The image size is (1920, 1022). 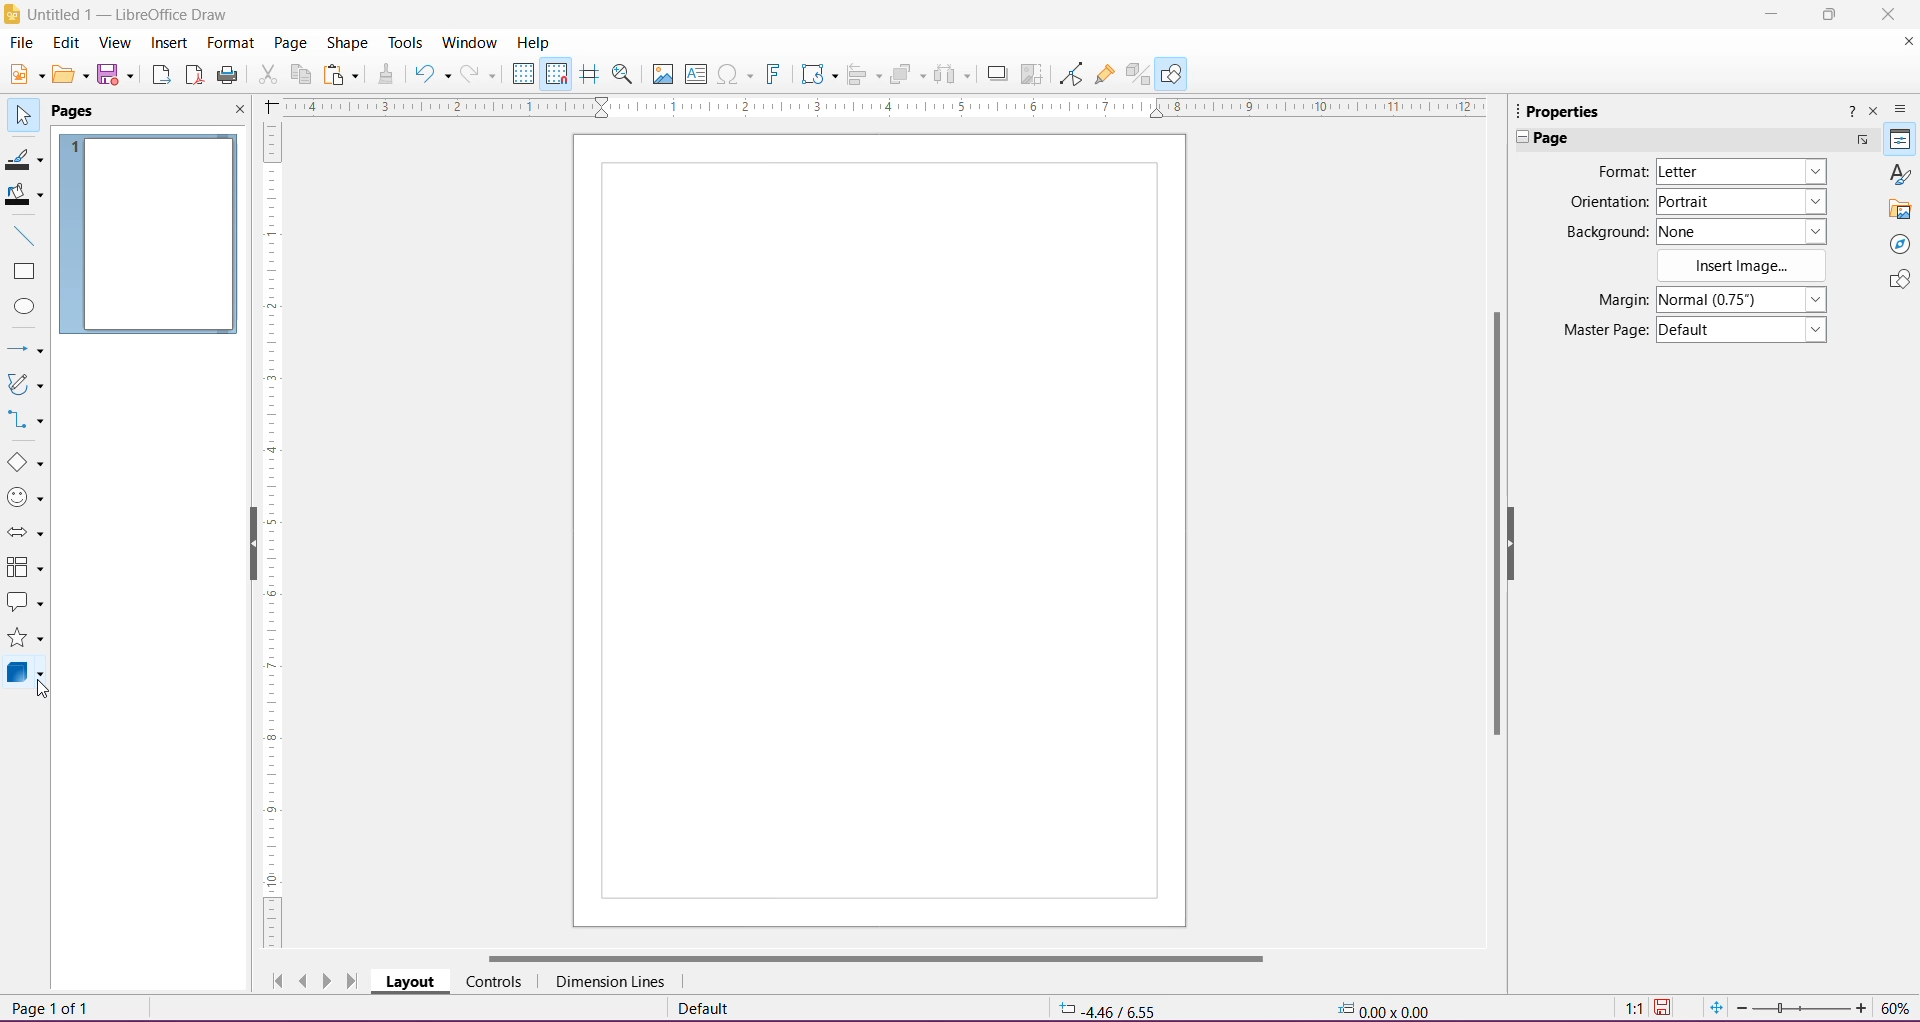 What do you see at coordinates (26, 534) in the screenshot?
I see `Bock Arrows` at bounding box center [26, 534].